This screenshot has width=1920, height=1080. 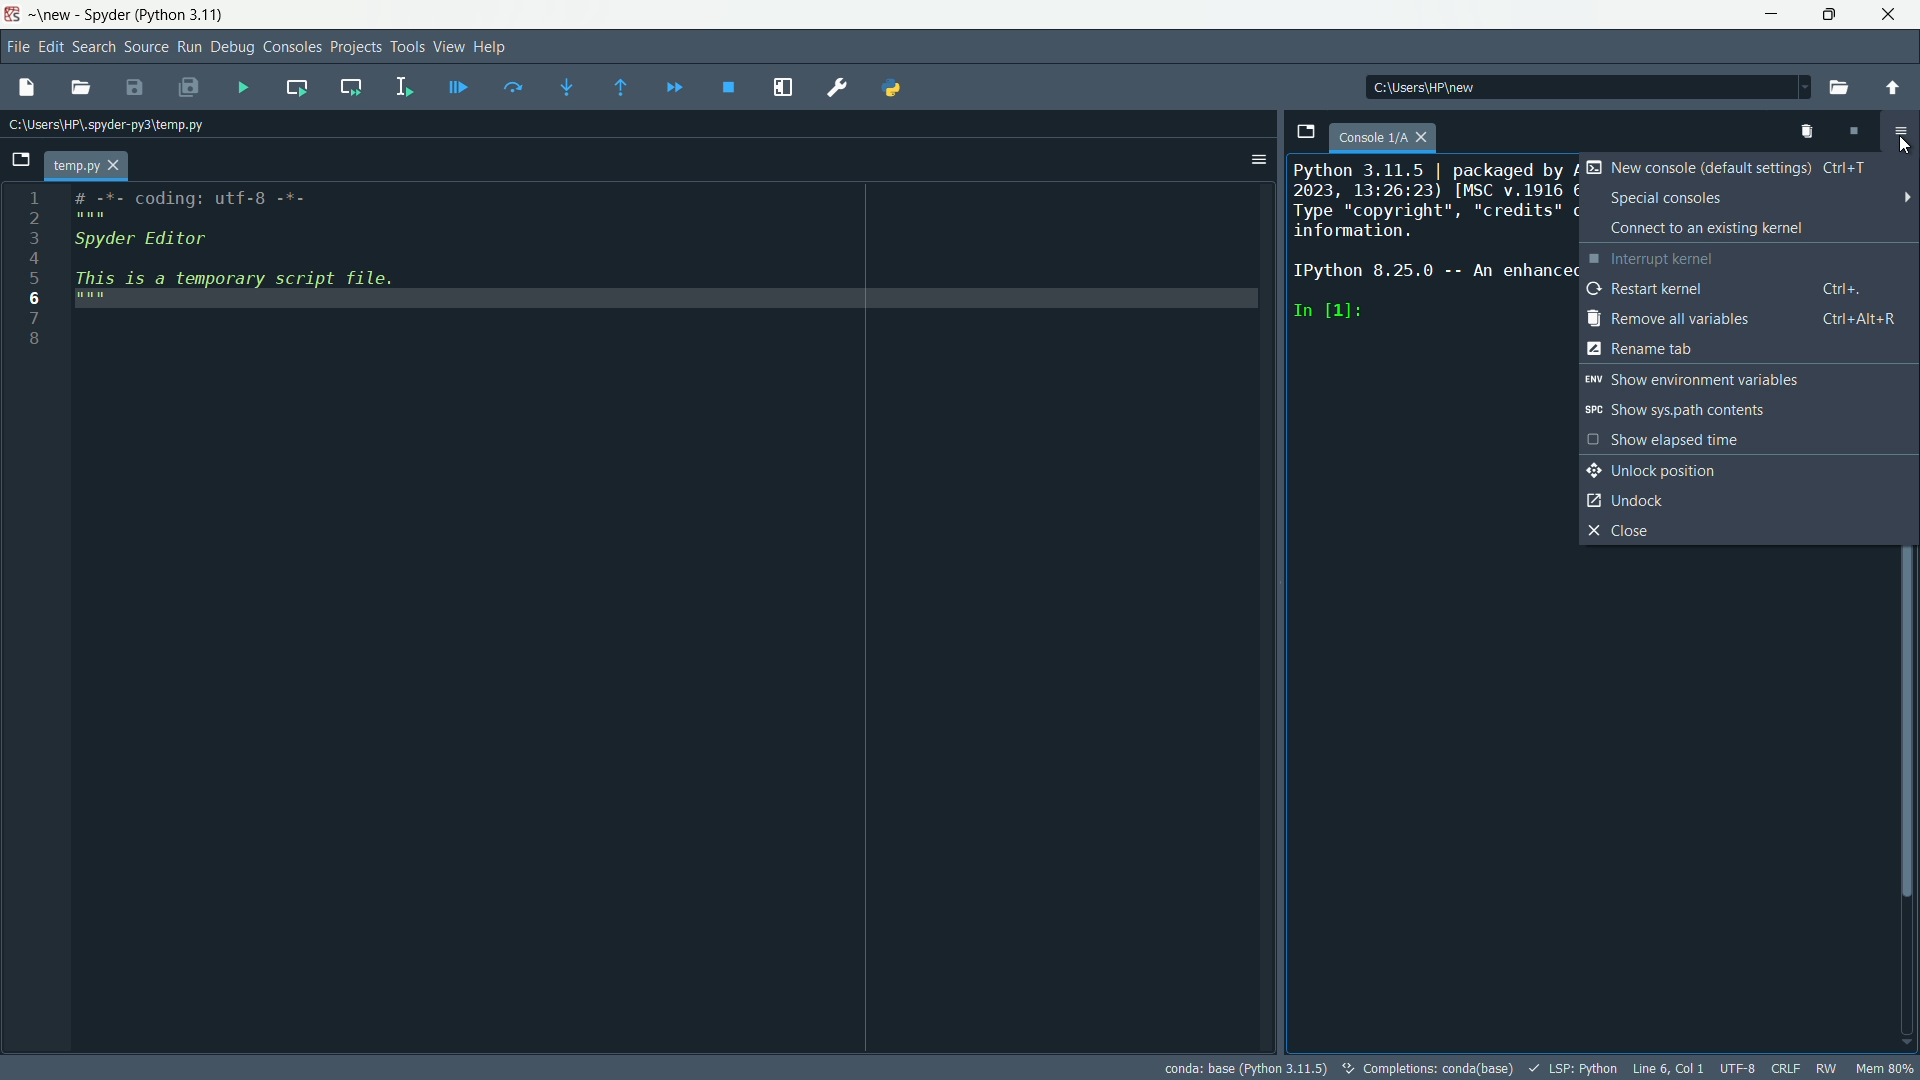 I want to click on Line 5, Col 1, so click(x=1668, y=1068).